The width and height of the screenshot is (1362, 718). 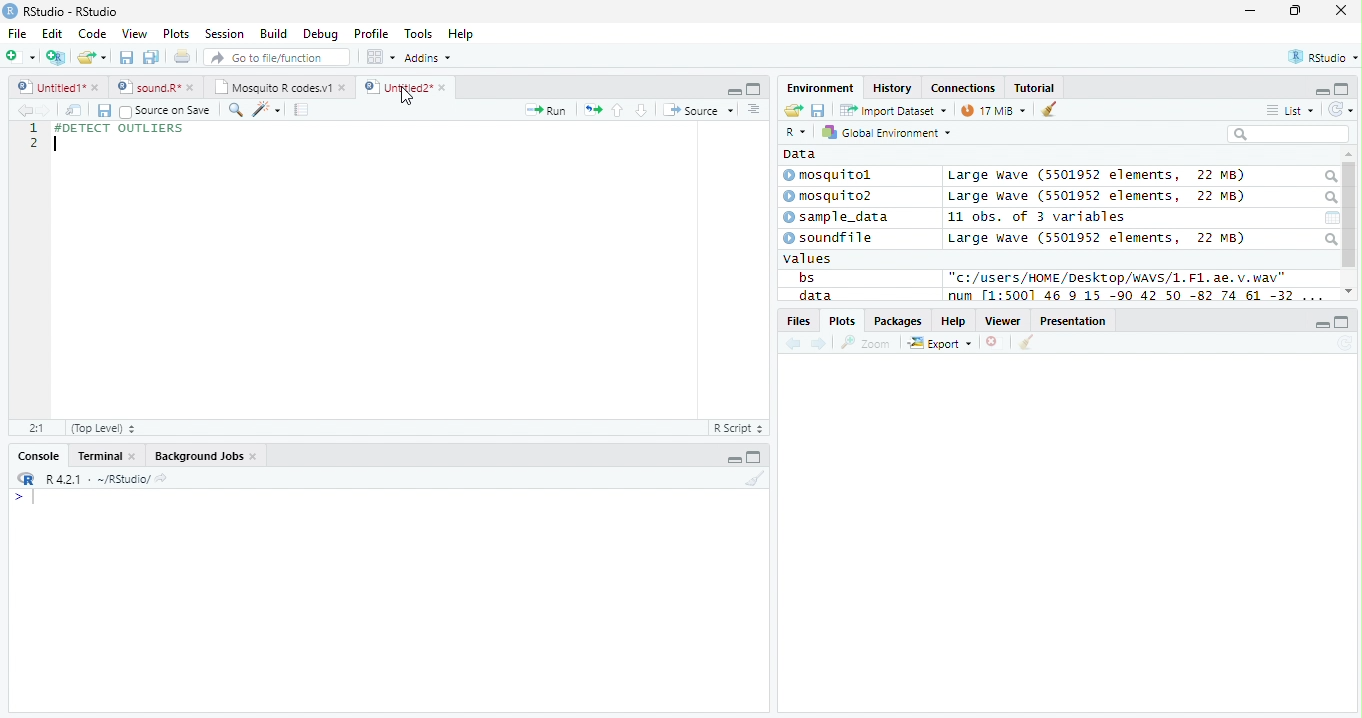 What do you see at coordinates (71, 11) in the screenshot?
I see `RStudio - RStudio` at bounding box center [71, 11].